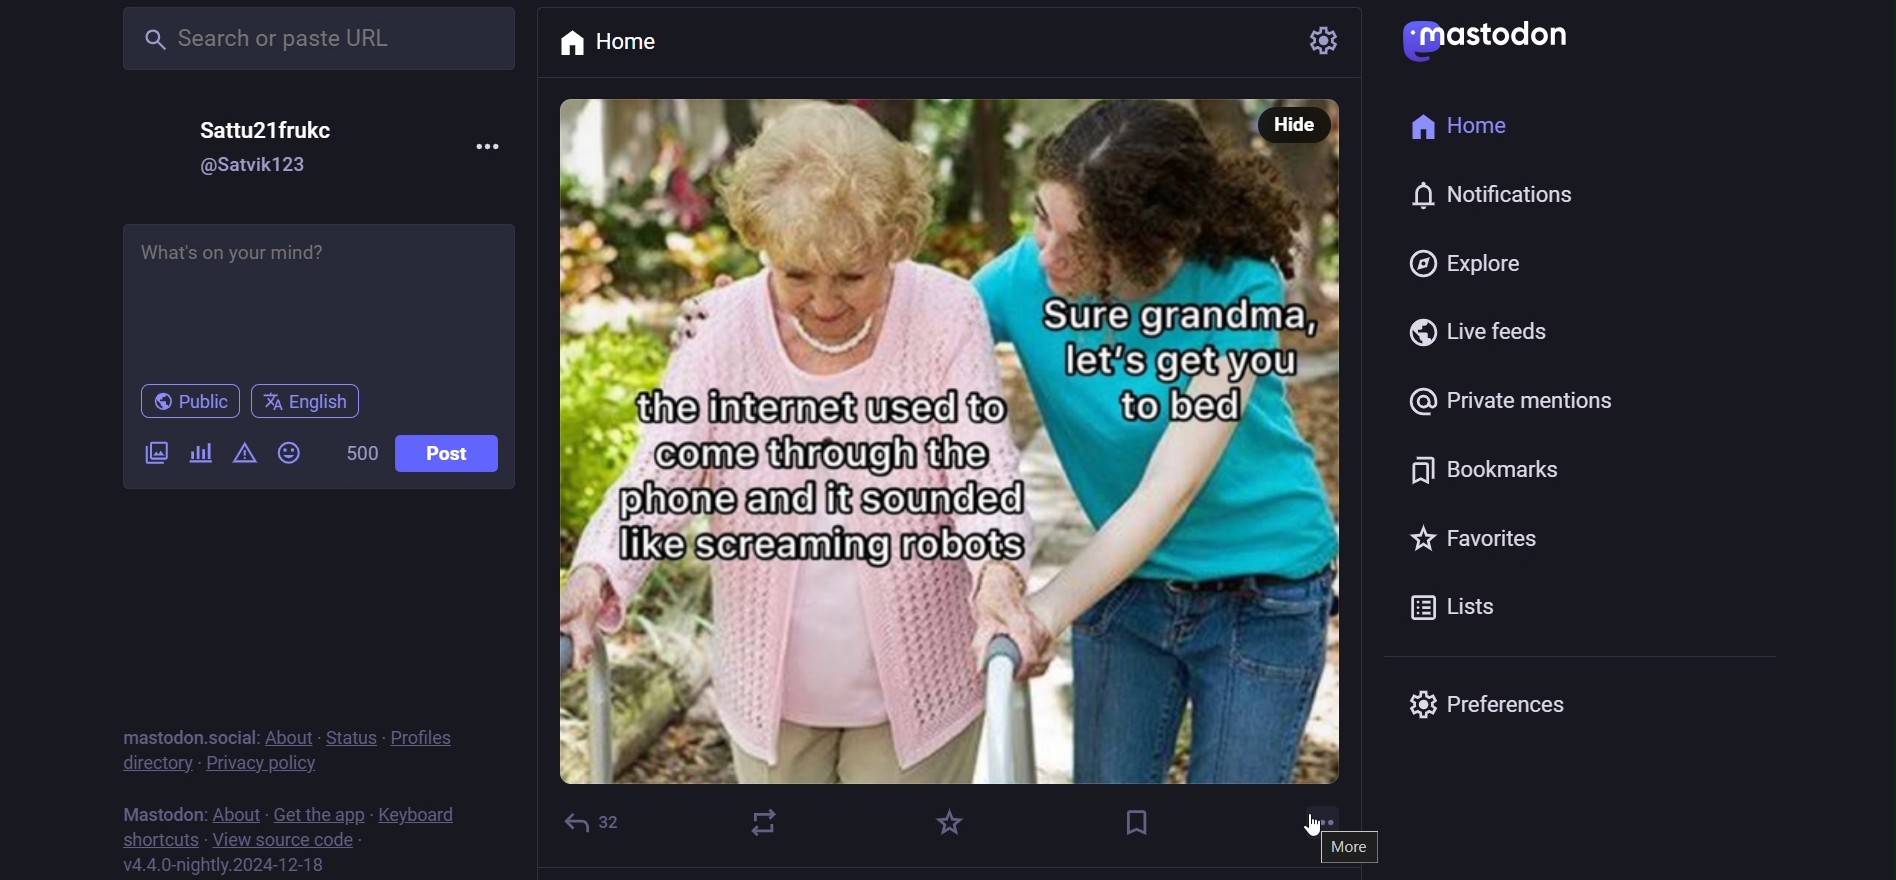  What do you see at coordinates (1495, 329) in the screenshot?
I see `live feed` at bounding box center [1495, 329].